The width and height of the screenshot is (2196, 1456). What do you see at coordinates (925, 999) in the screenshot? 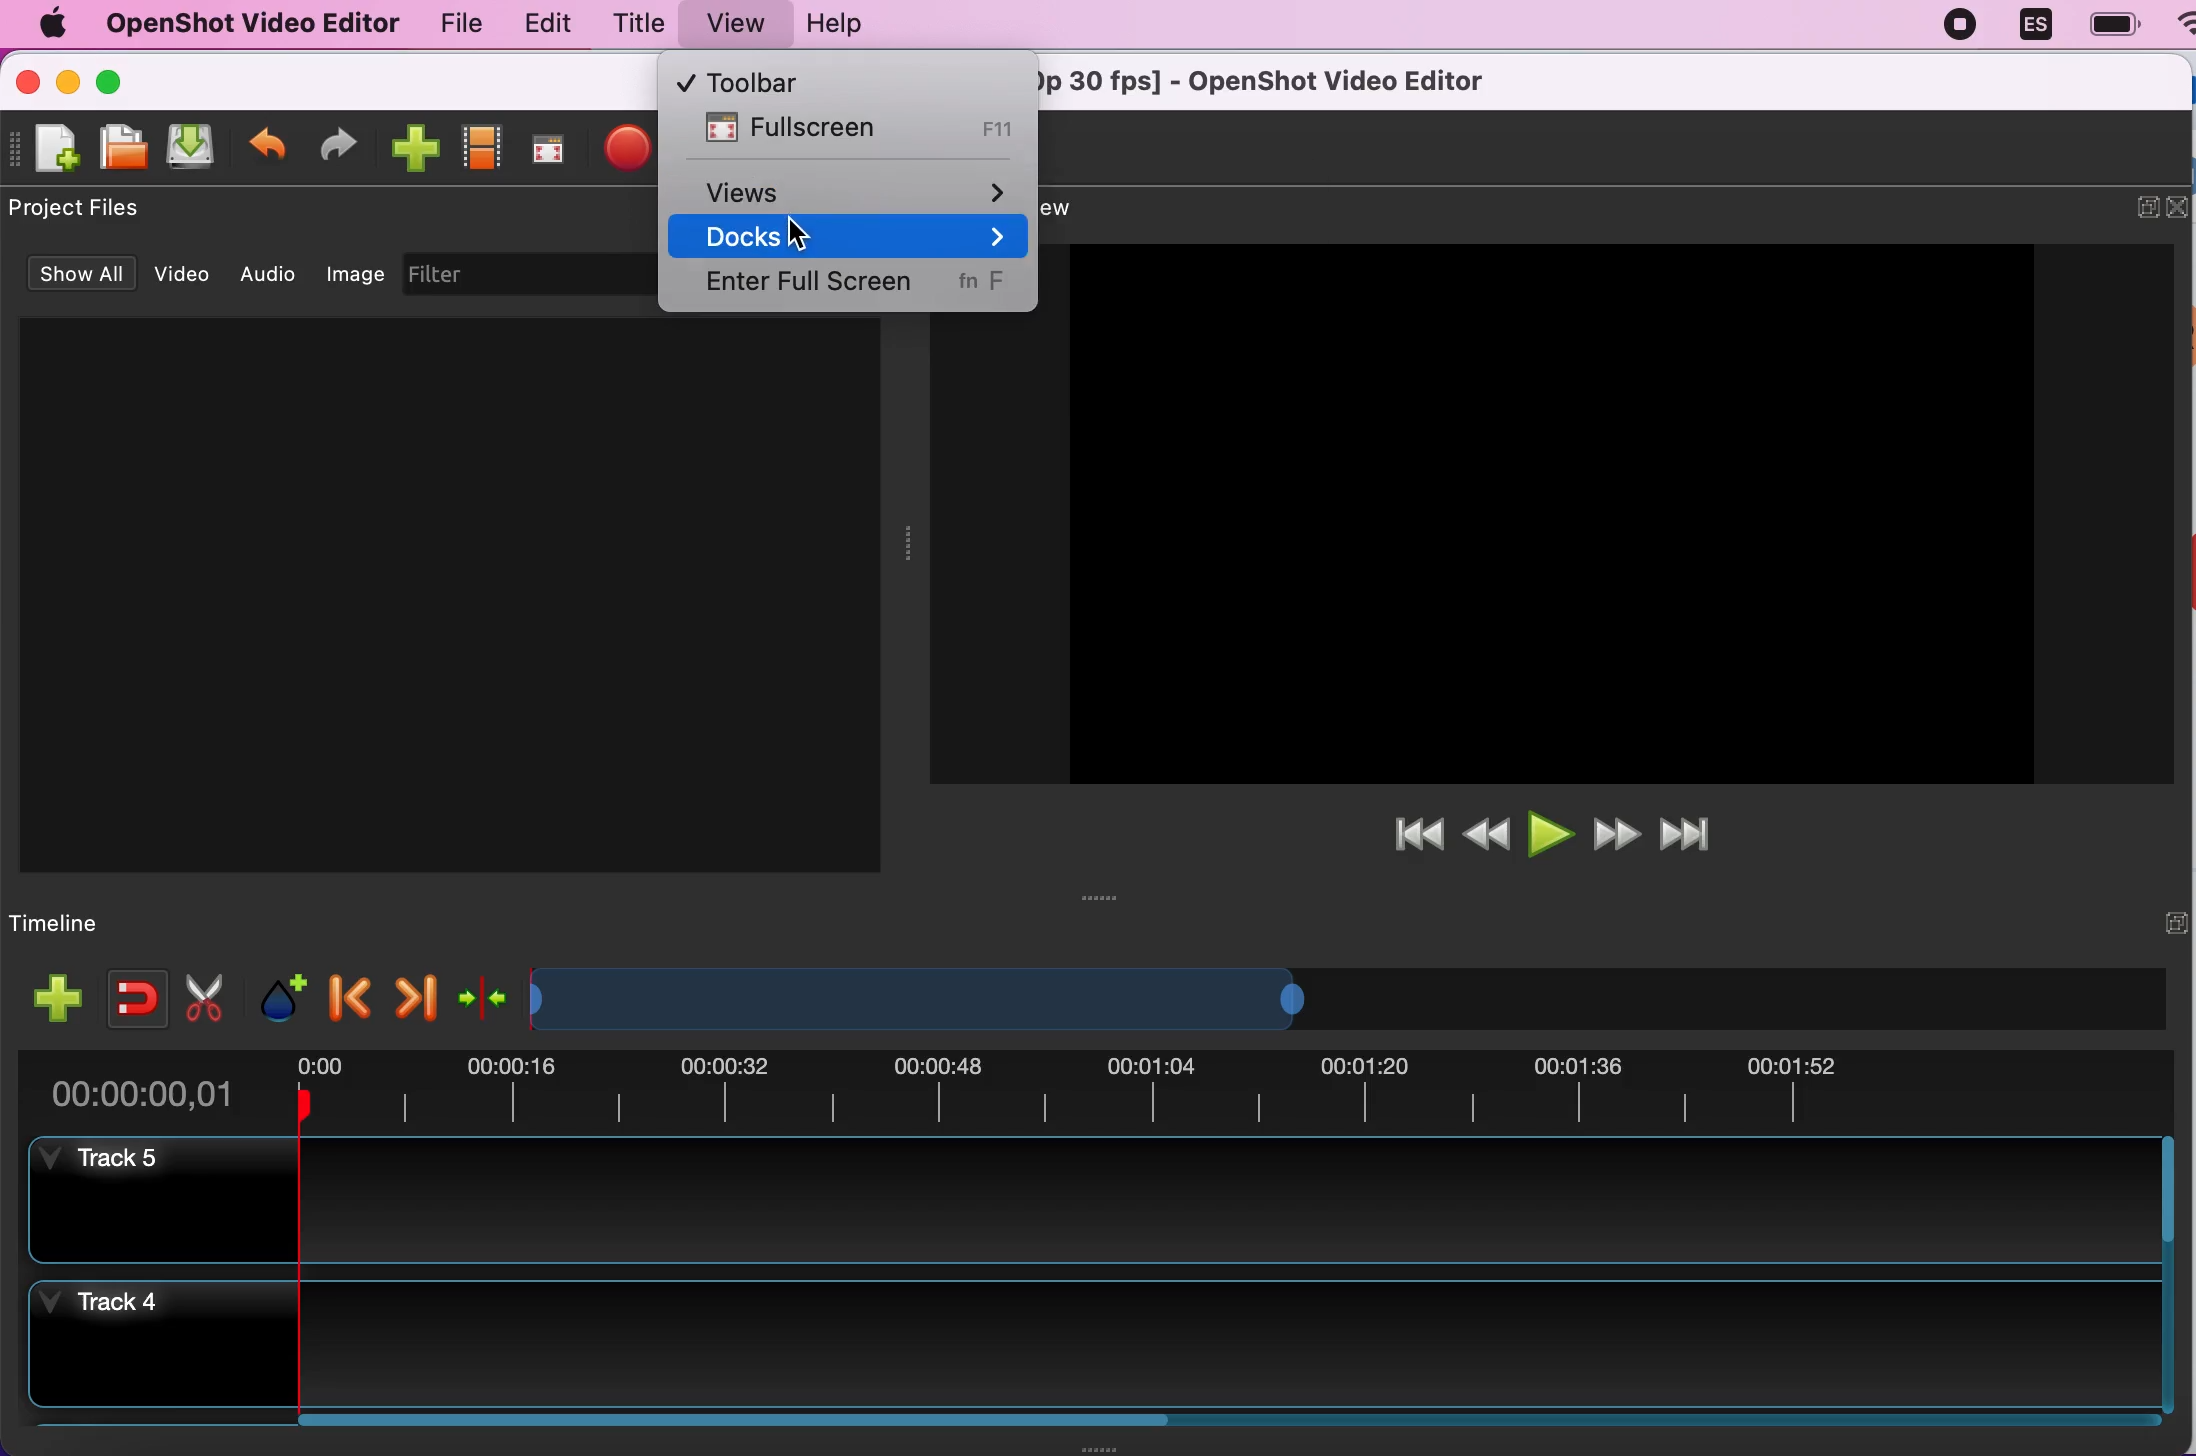
I see `Expand/Shrink timeline view` at bounding box center [925, 999].